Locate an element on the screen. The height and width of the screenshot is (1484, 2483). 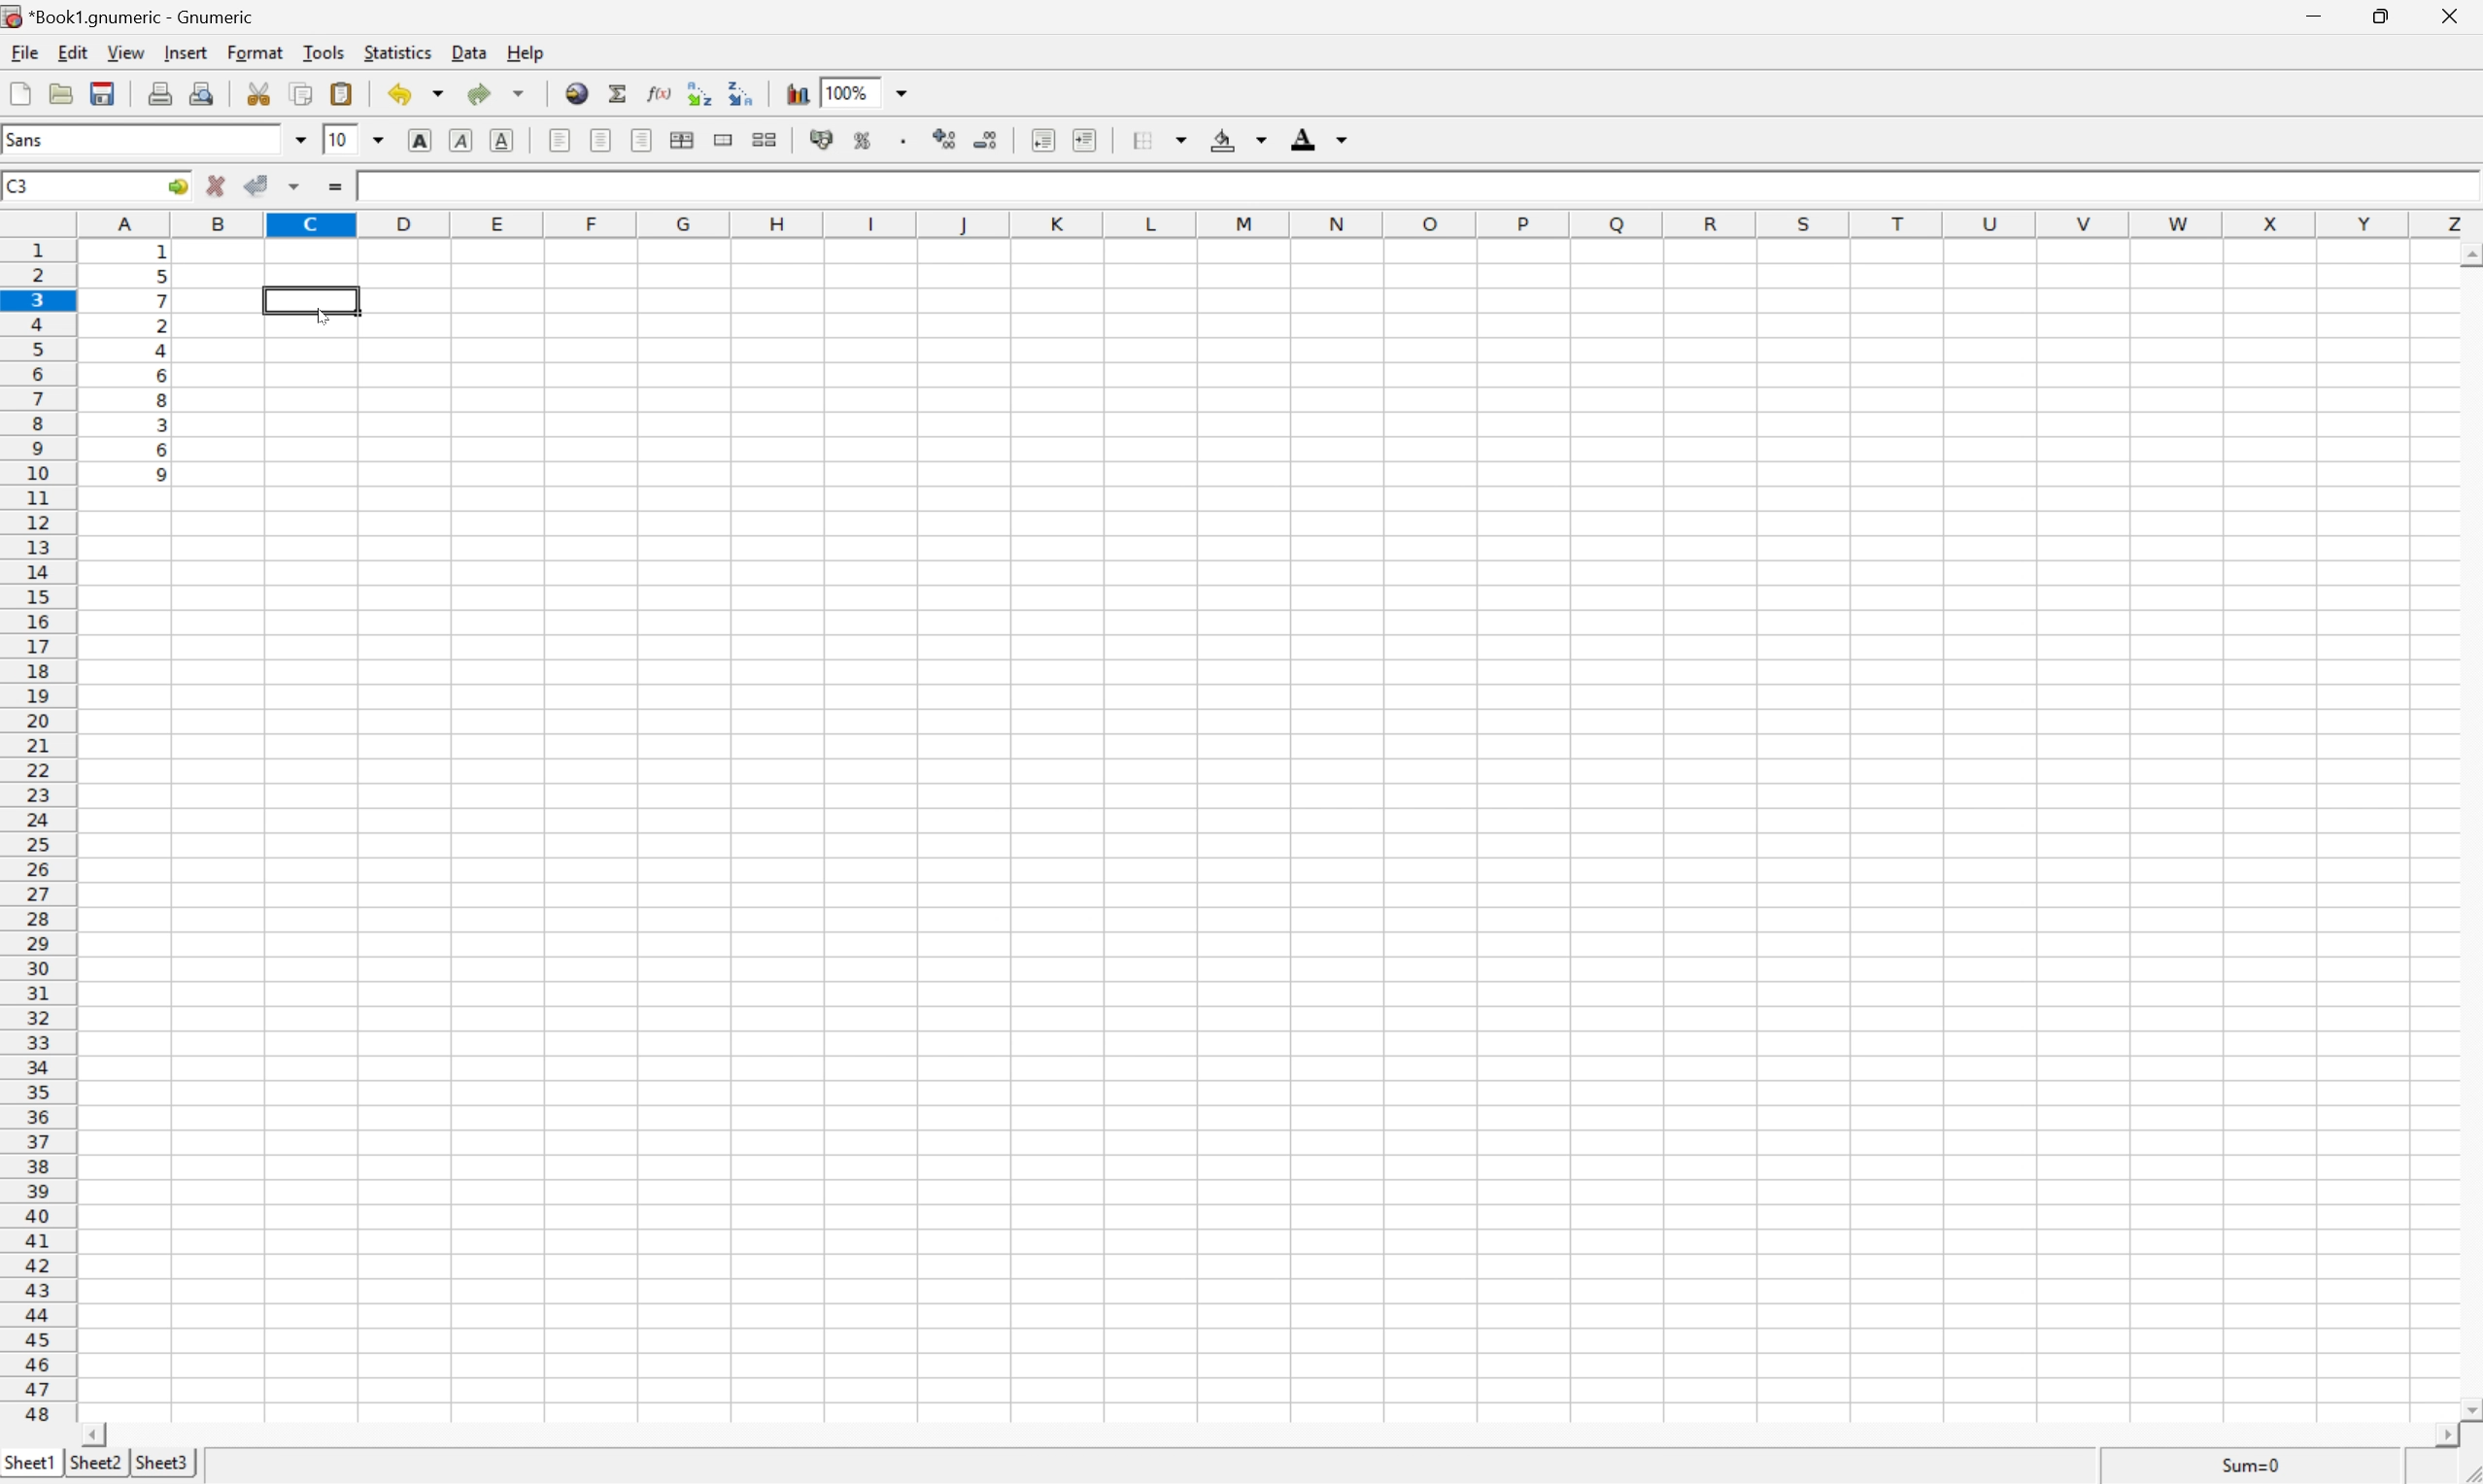
edit function in current cell is located at coordinates (658, 92).